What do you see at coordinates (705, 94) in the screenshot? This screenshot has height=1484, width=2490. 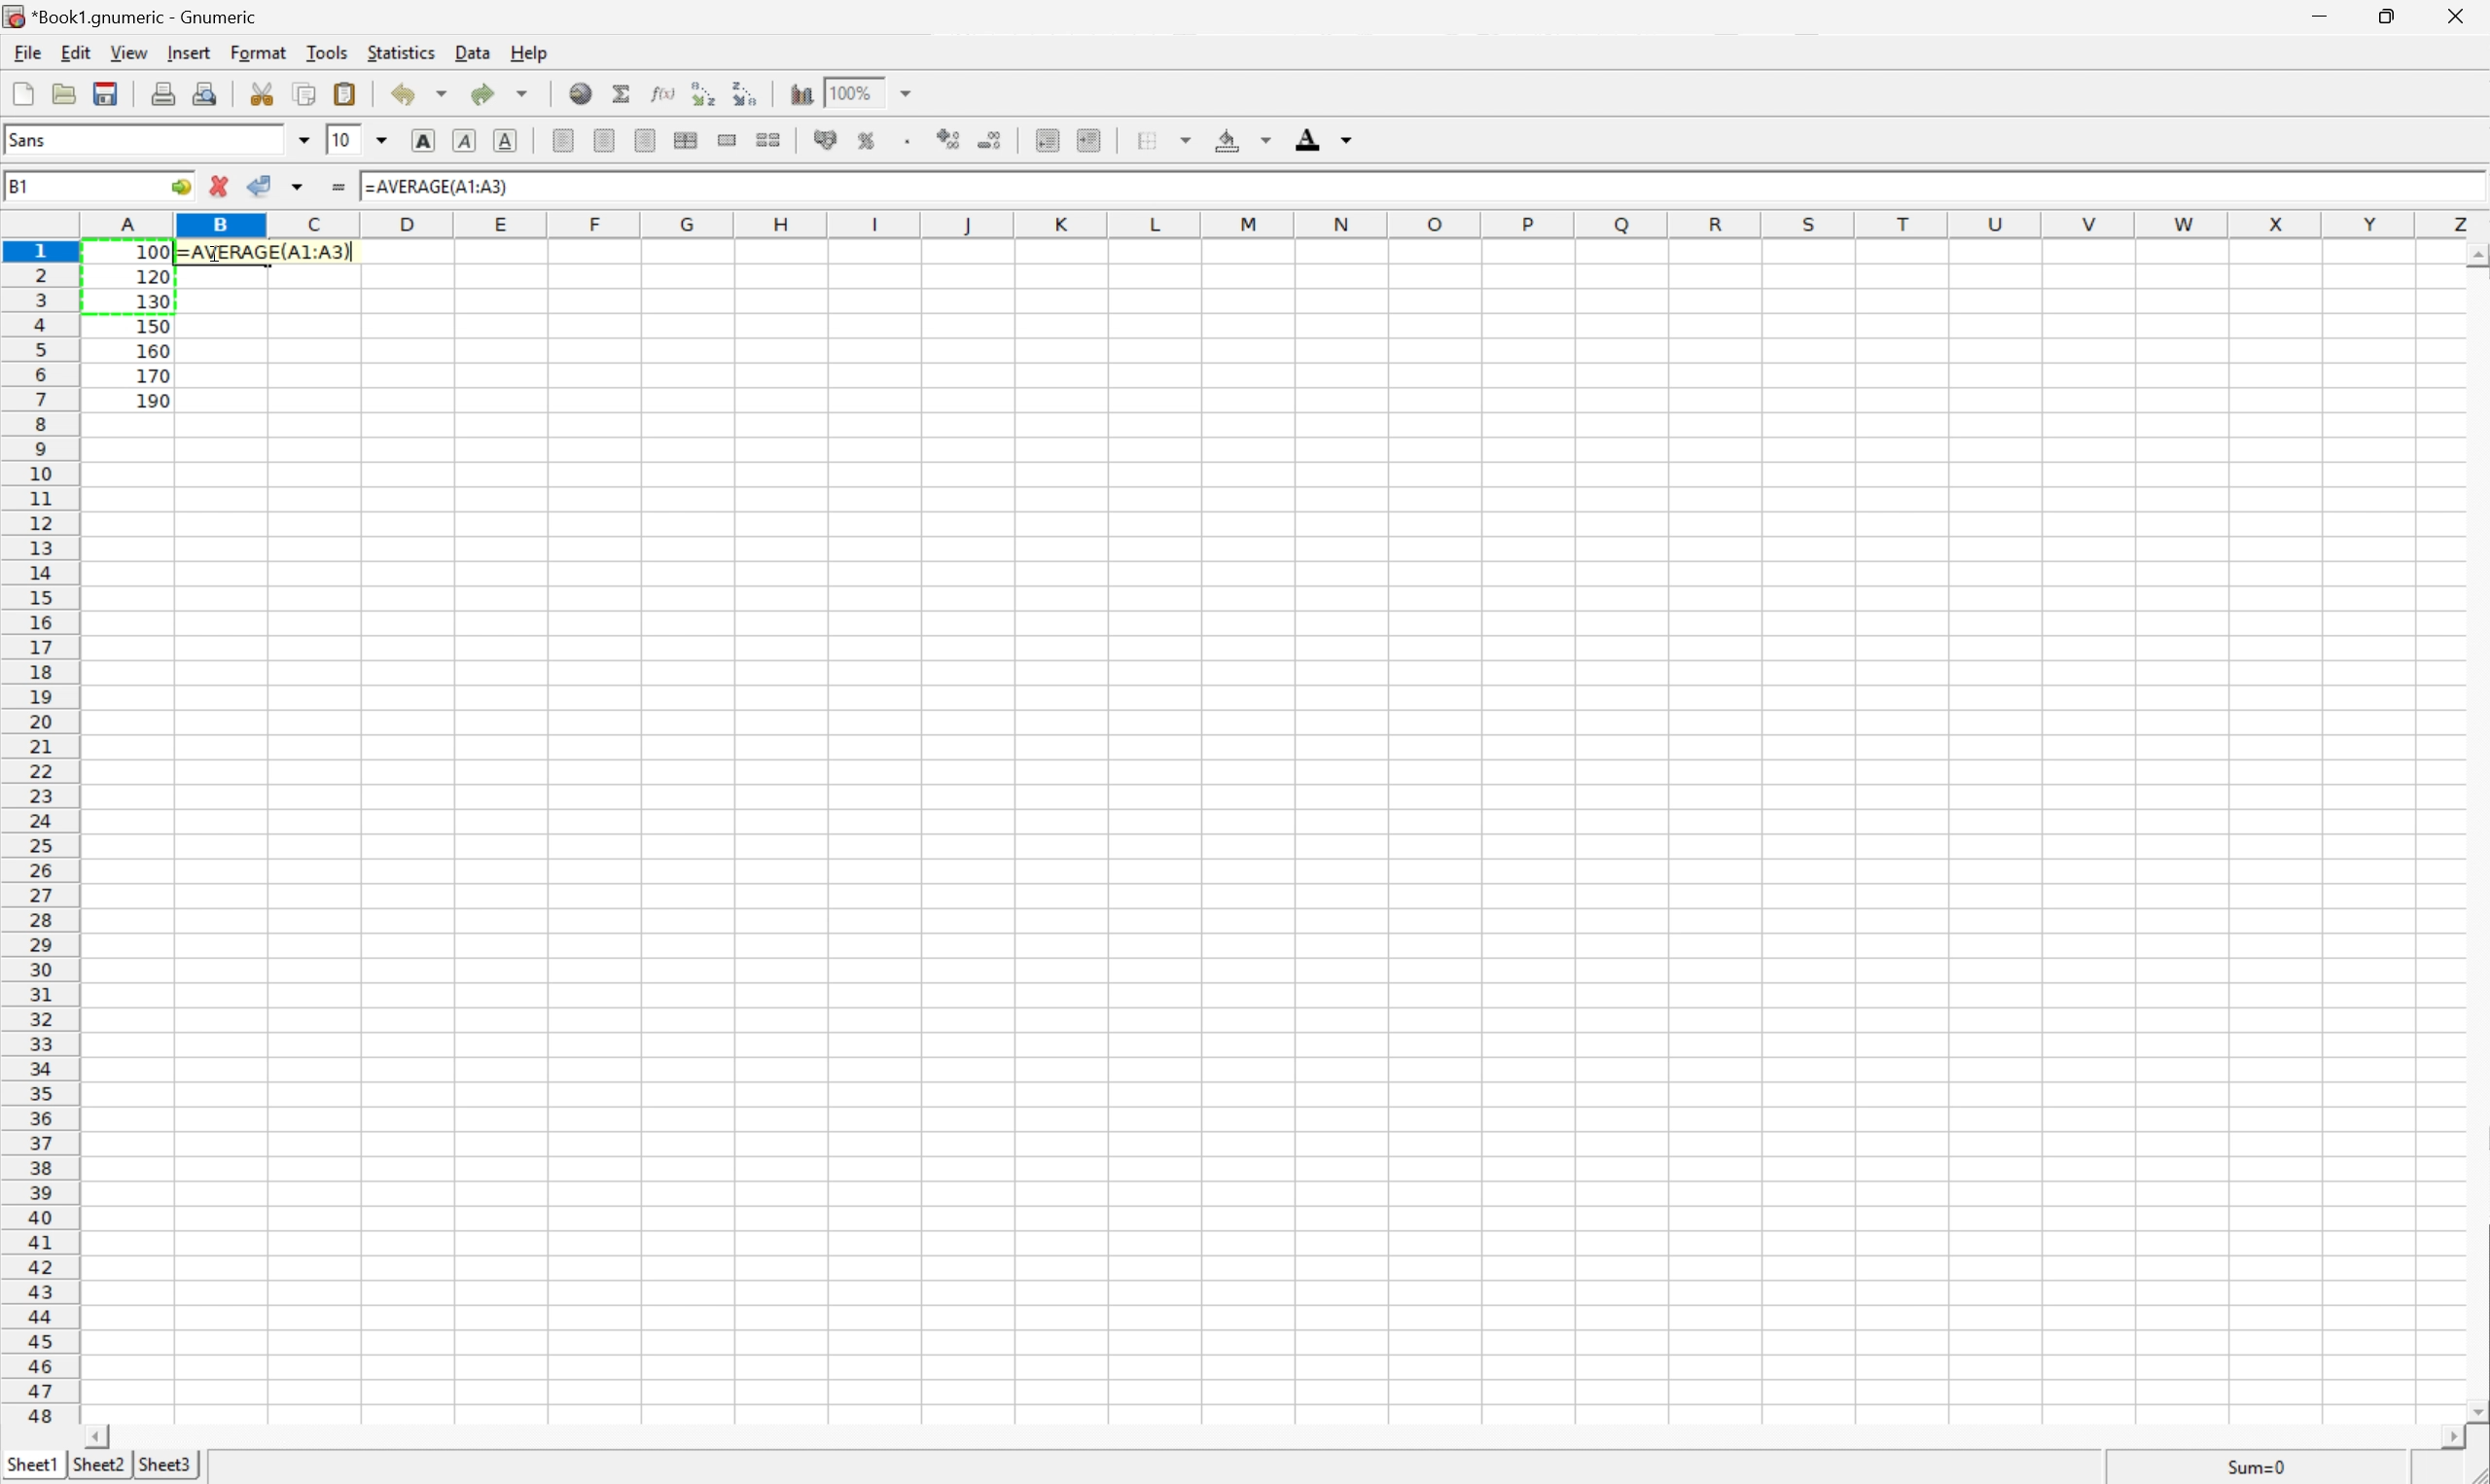 I see `Sort the selected region in ascending order based on the first column selected` at bounding box center [705, 94].